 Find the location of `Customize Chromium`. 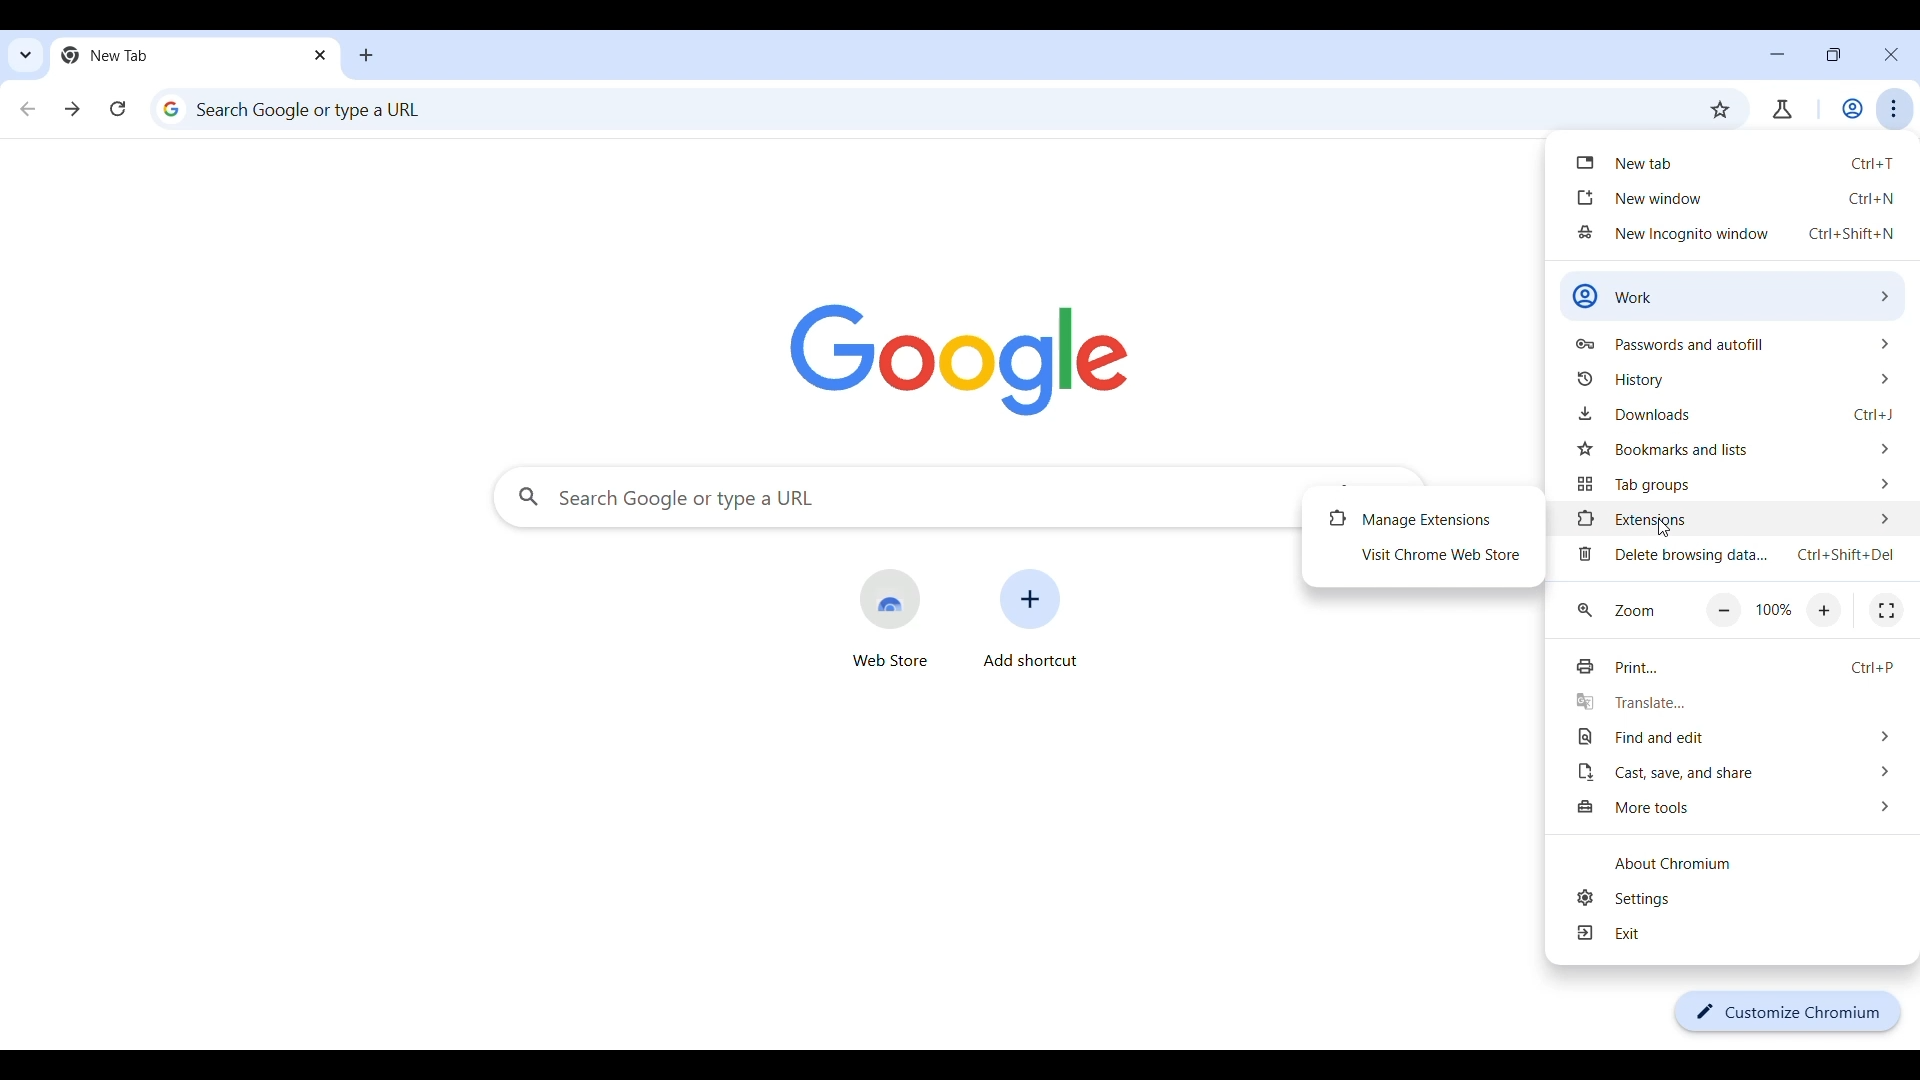

Customize Chromium is located at coordinates (1788, 1012).